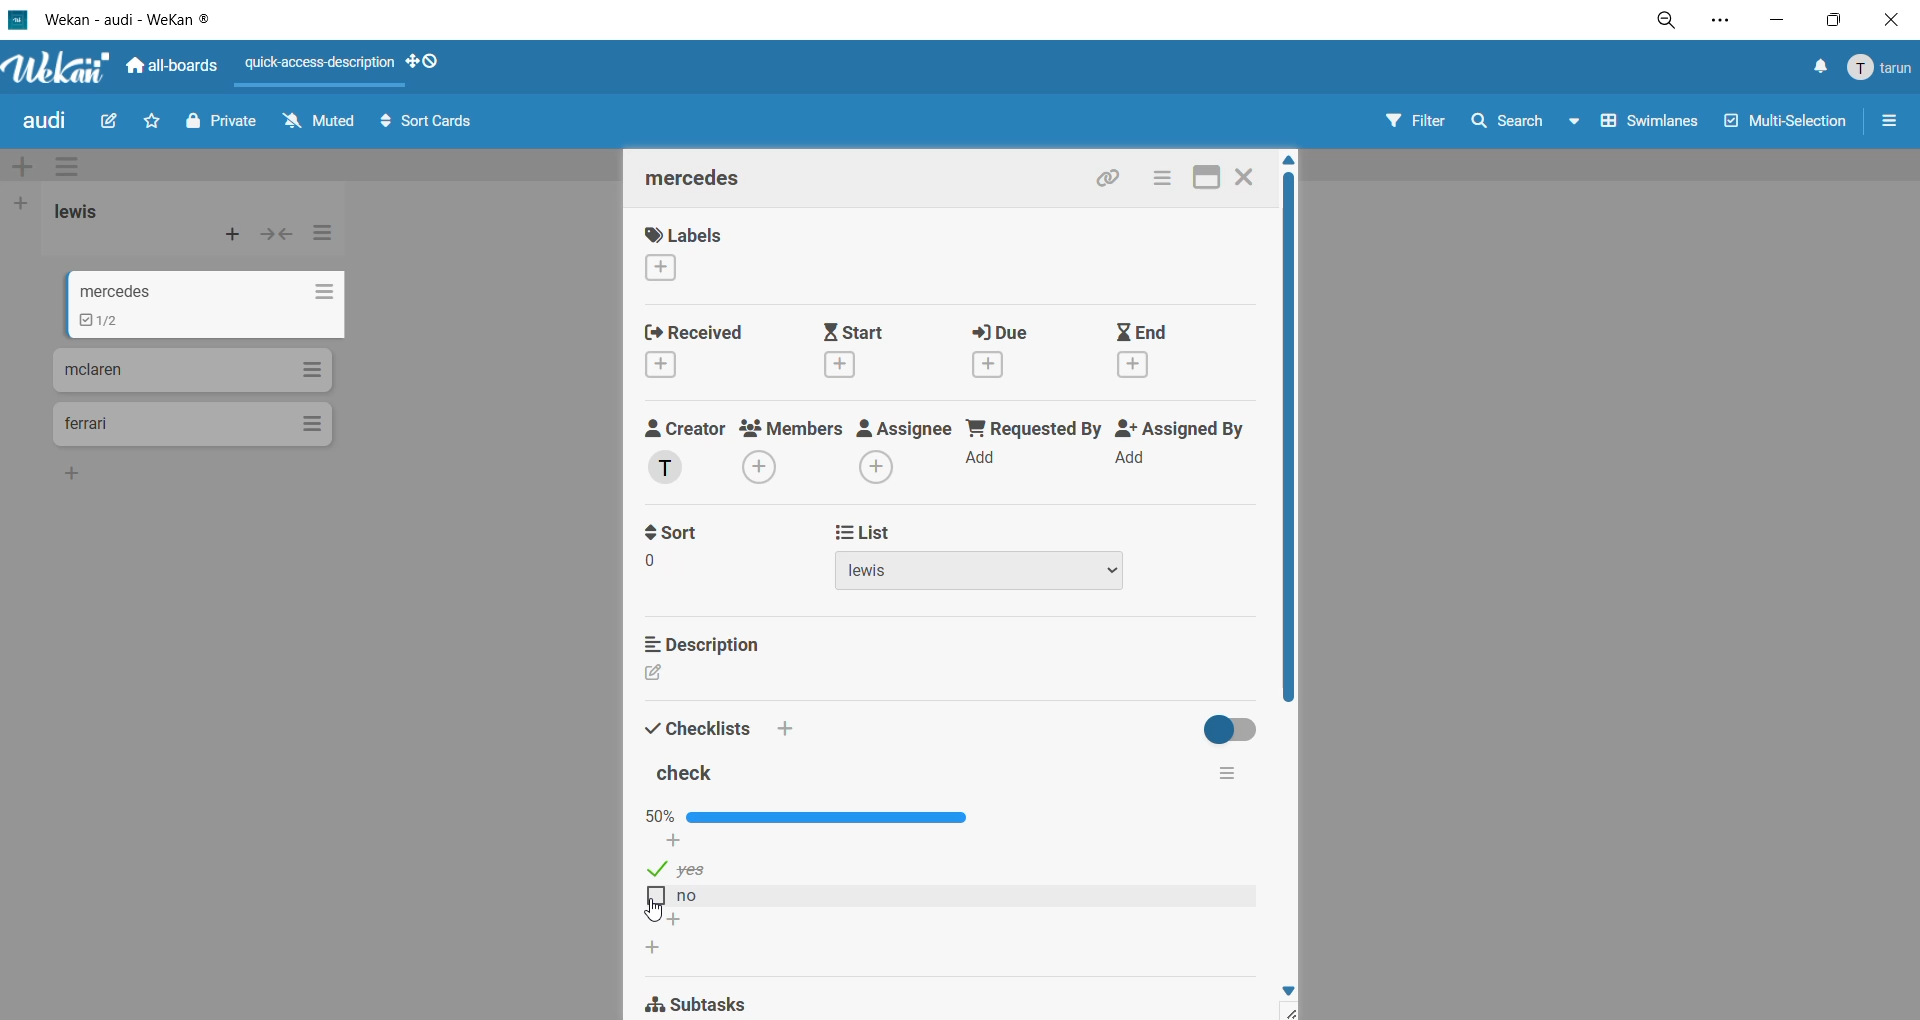 Image resolution: width=1920 pixels, height=1020 pixels. I want to click on start, so click(869, 350).